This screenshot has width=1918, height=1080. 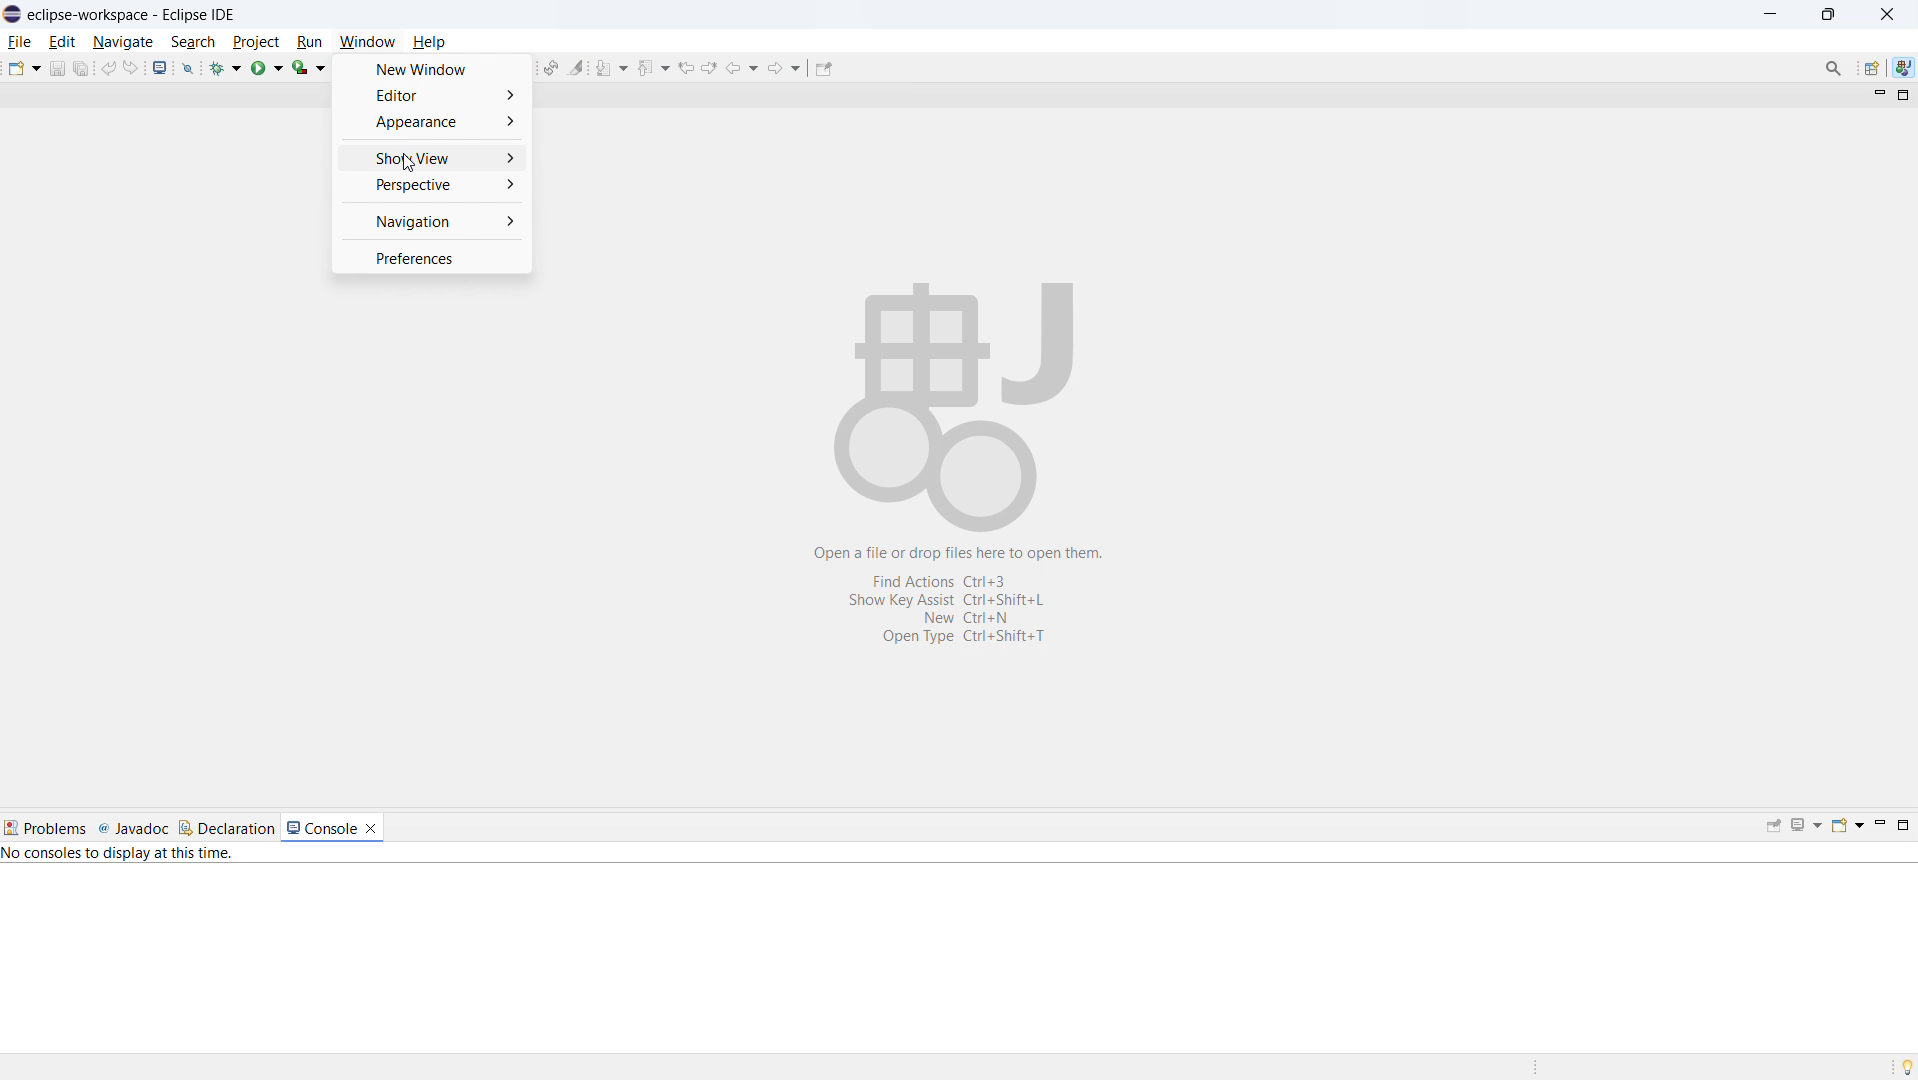 What do you see at coordinates (1903, 68) in the screenshot?
I see `java` at bounding box center [1903, 68].